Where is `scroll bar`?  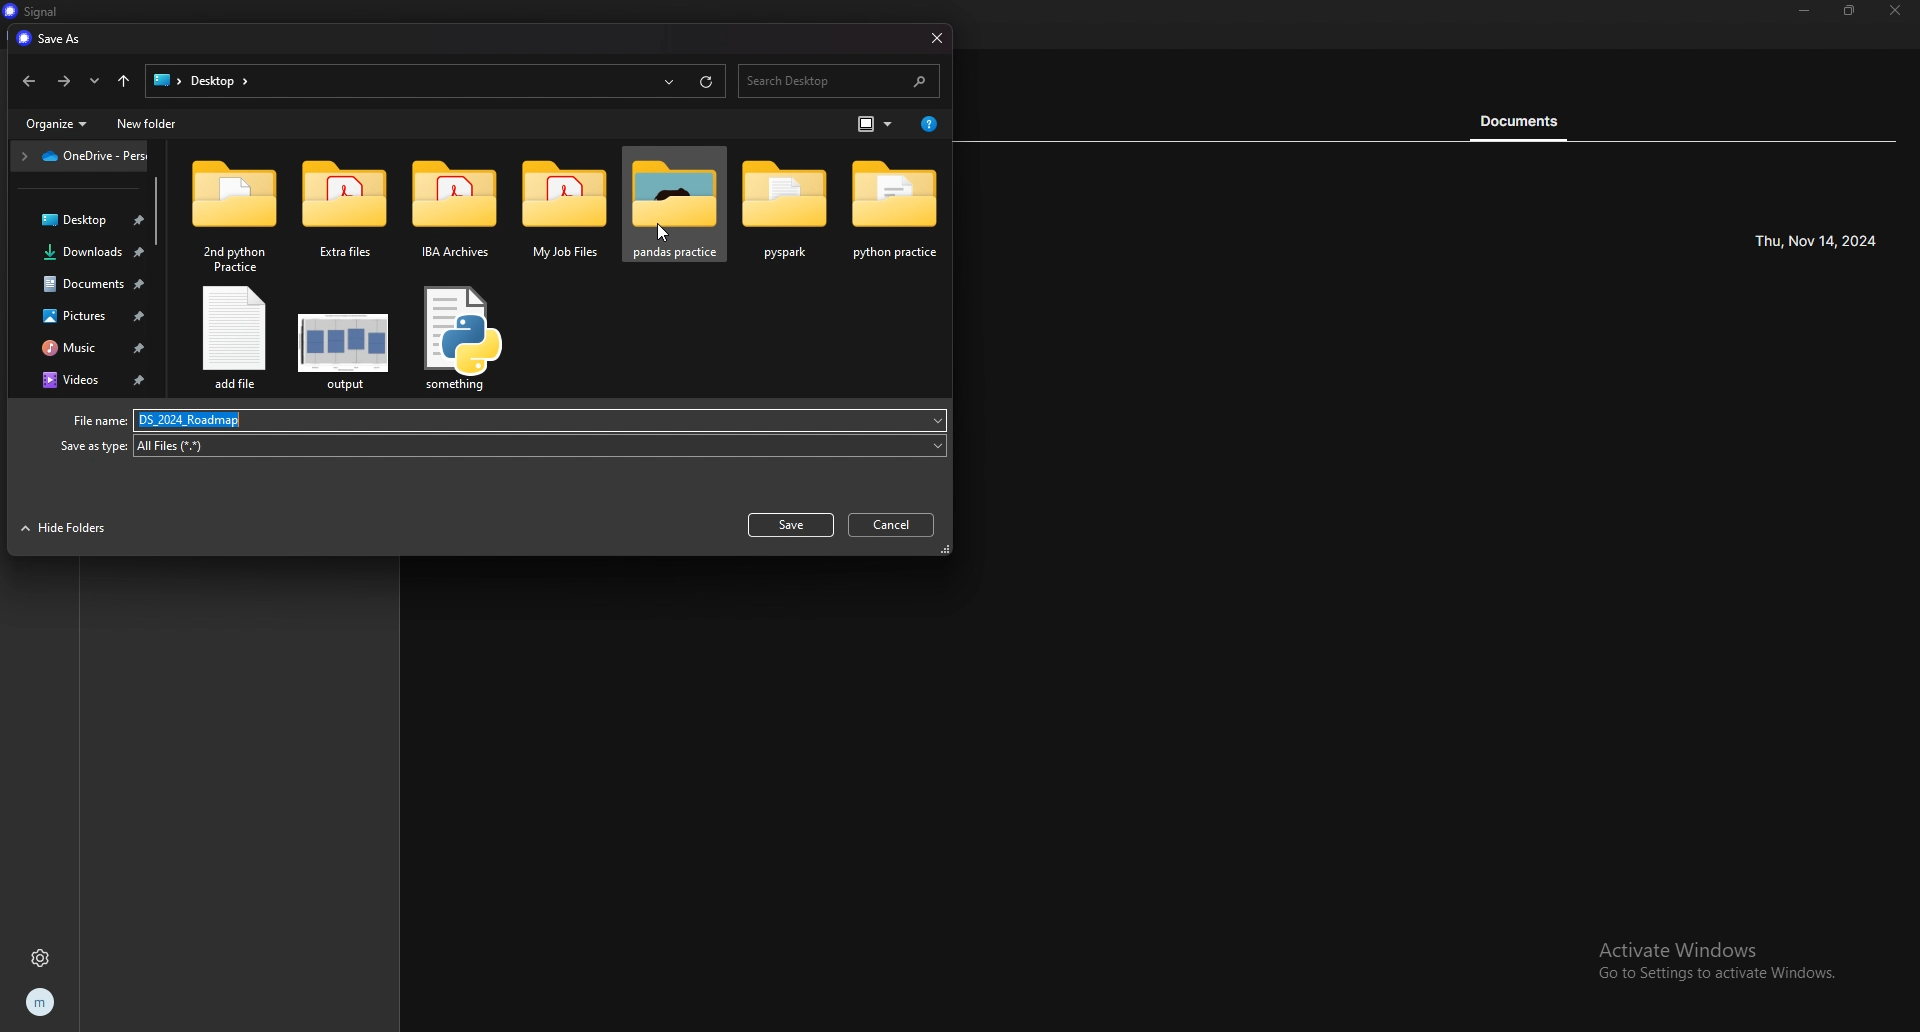
scroll bar is located at coordinates (155, 211).